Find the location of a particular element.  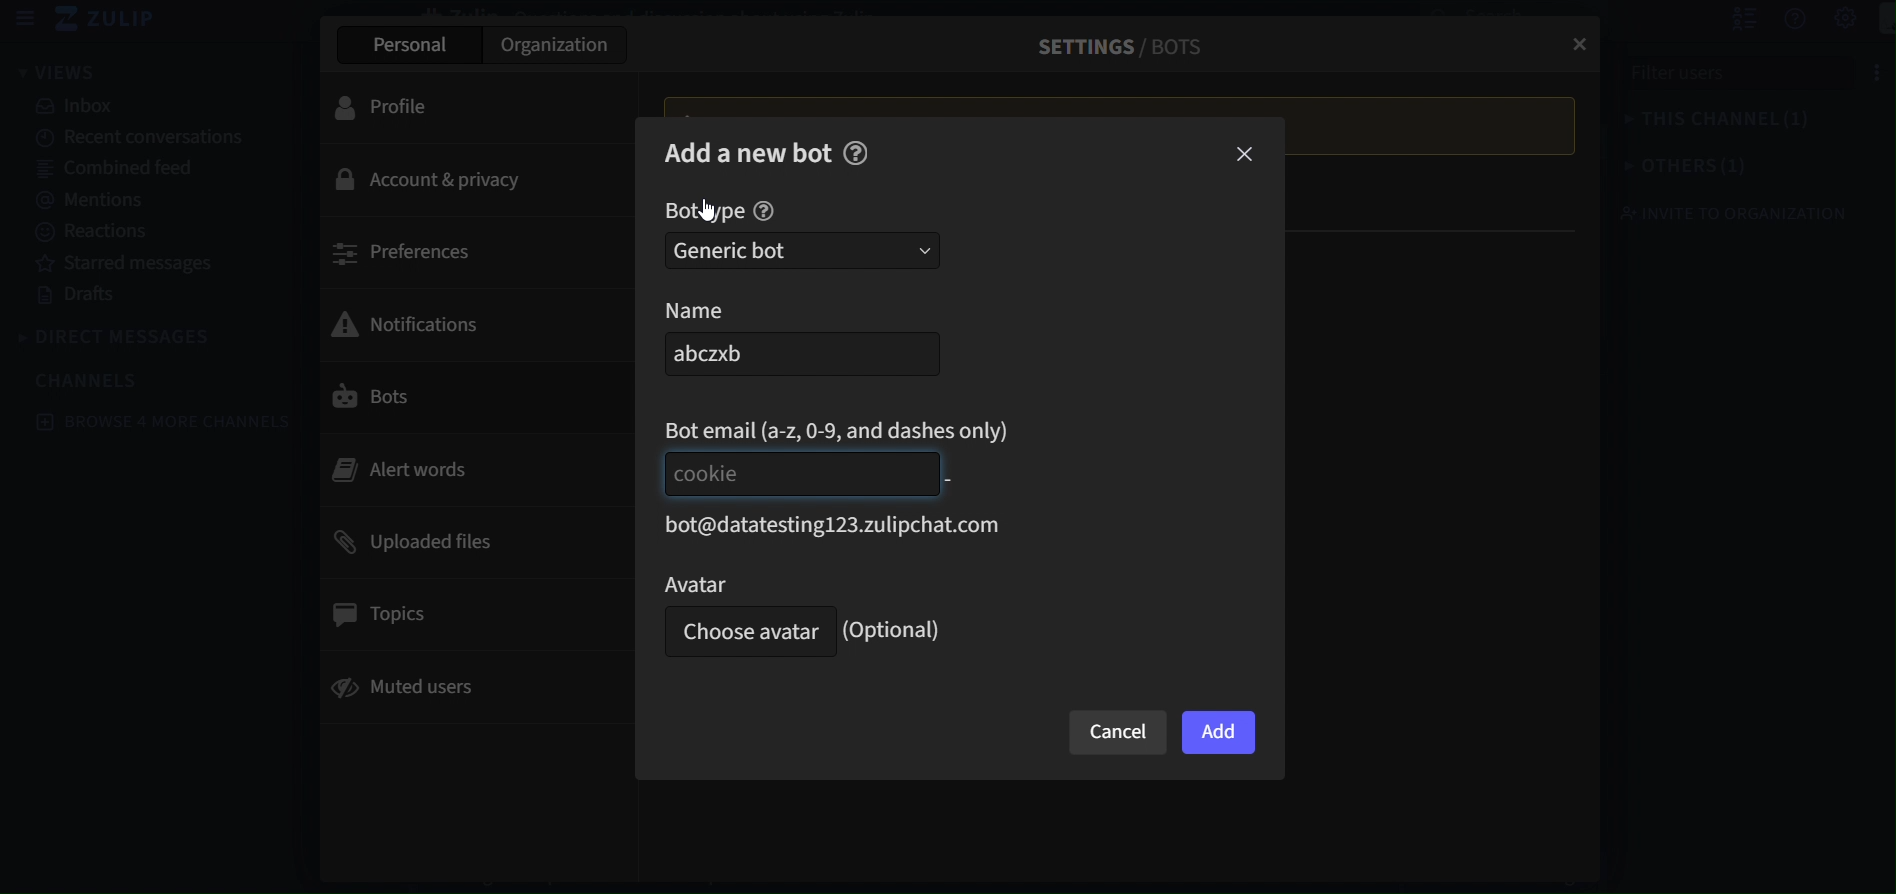

preferences is located at coordinates (466, 251).